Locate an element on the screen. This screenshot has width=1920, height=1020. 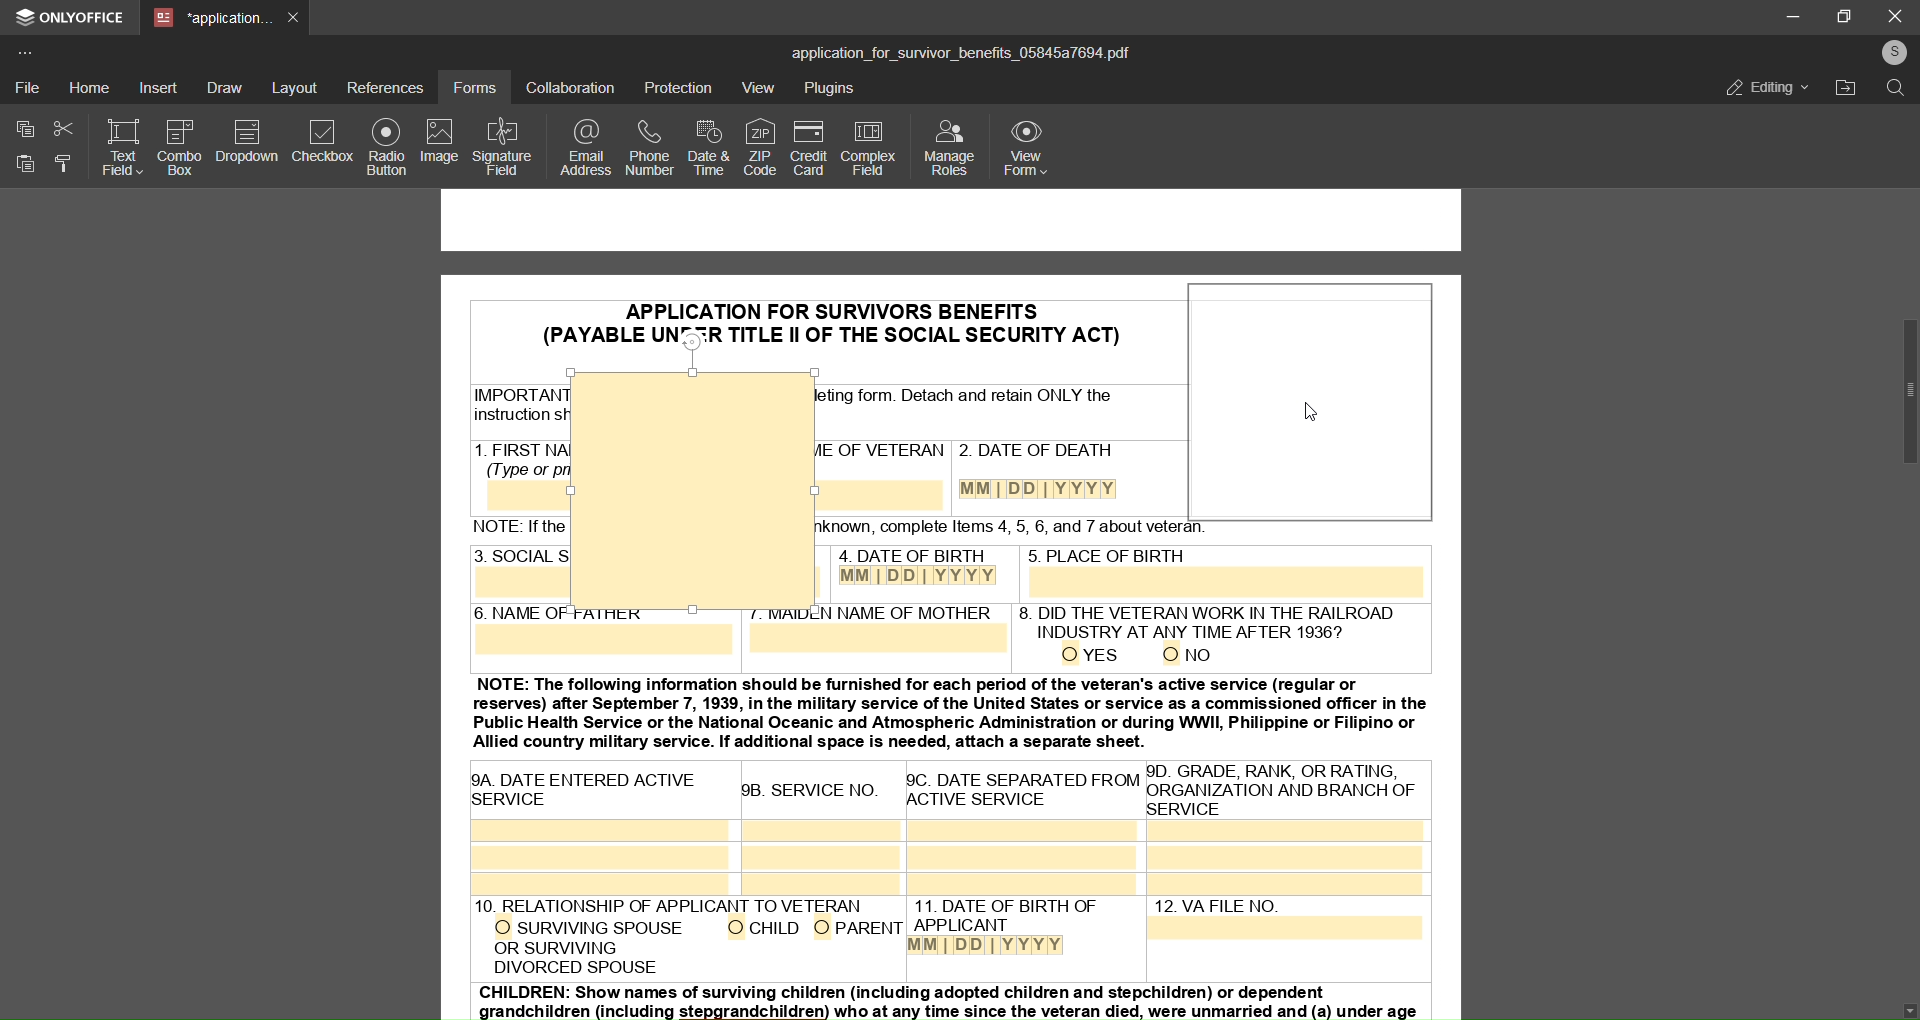
copy is located at coordinates (22, 128).